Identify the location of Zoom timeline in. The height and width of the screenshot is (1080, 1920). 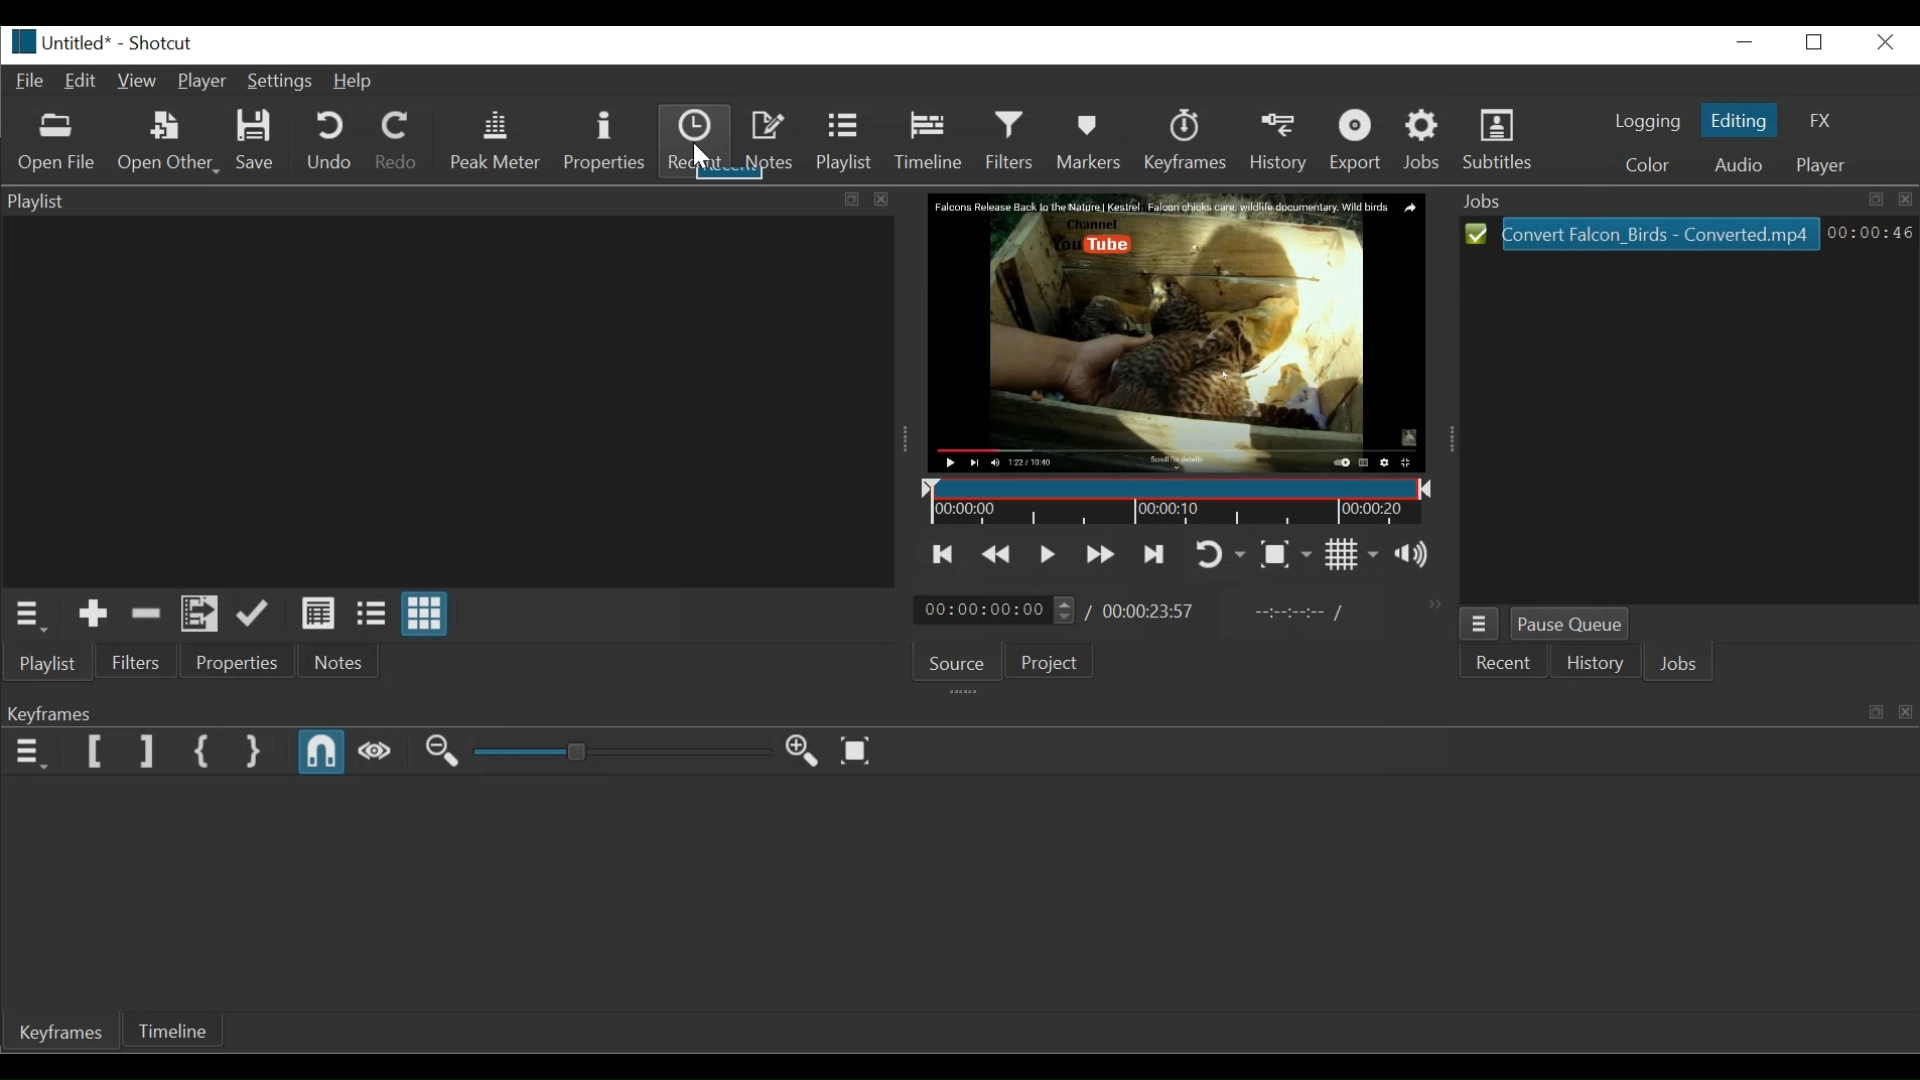
(800, 750).